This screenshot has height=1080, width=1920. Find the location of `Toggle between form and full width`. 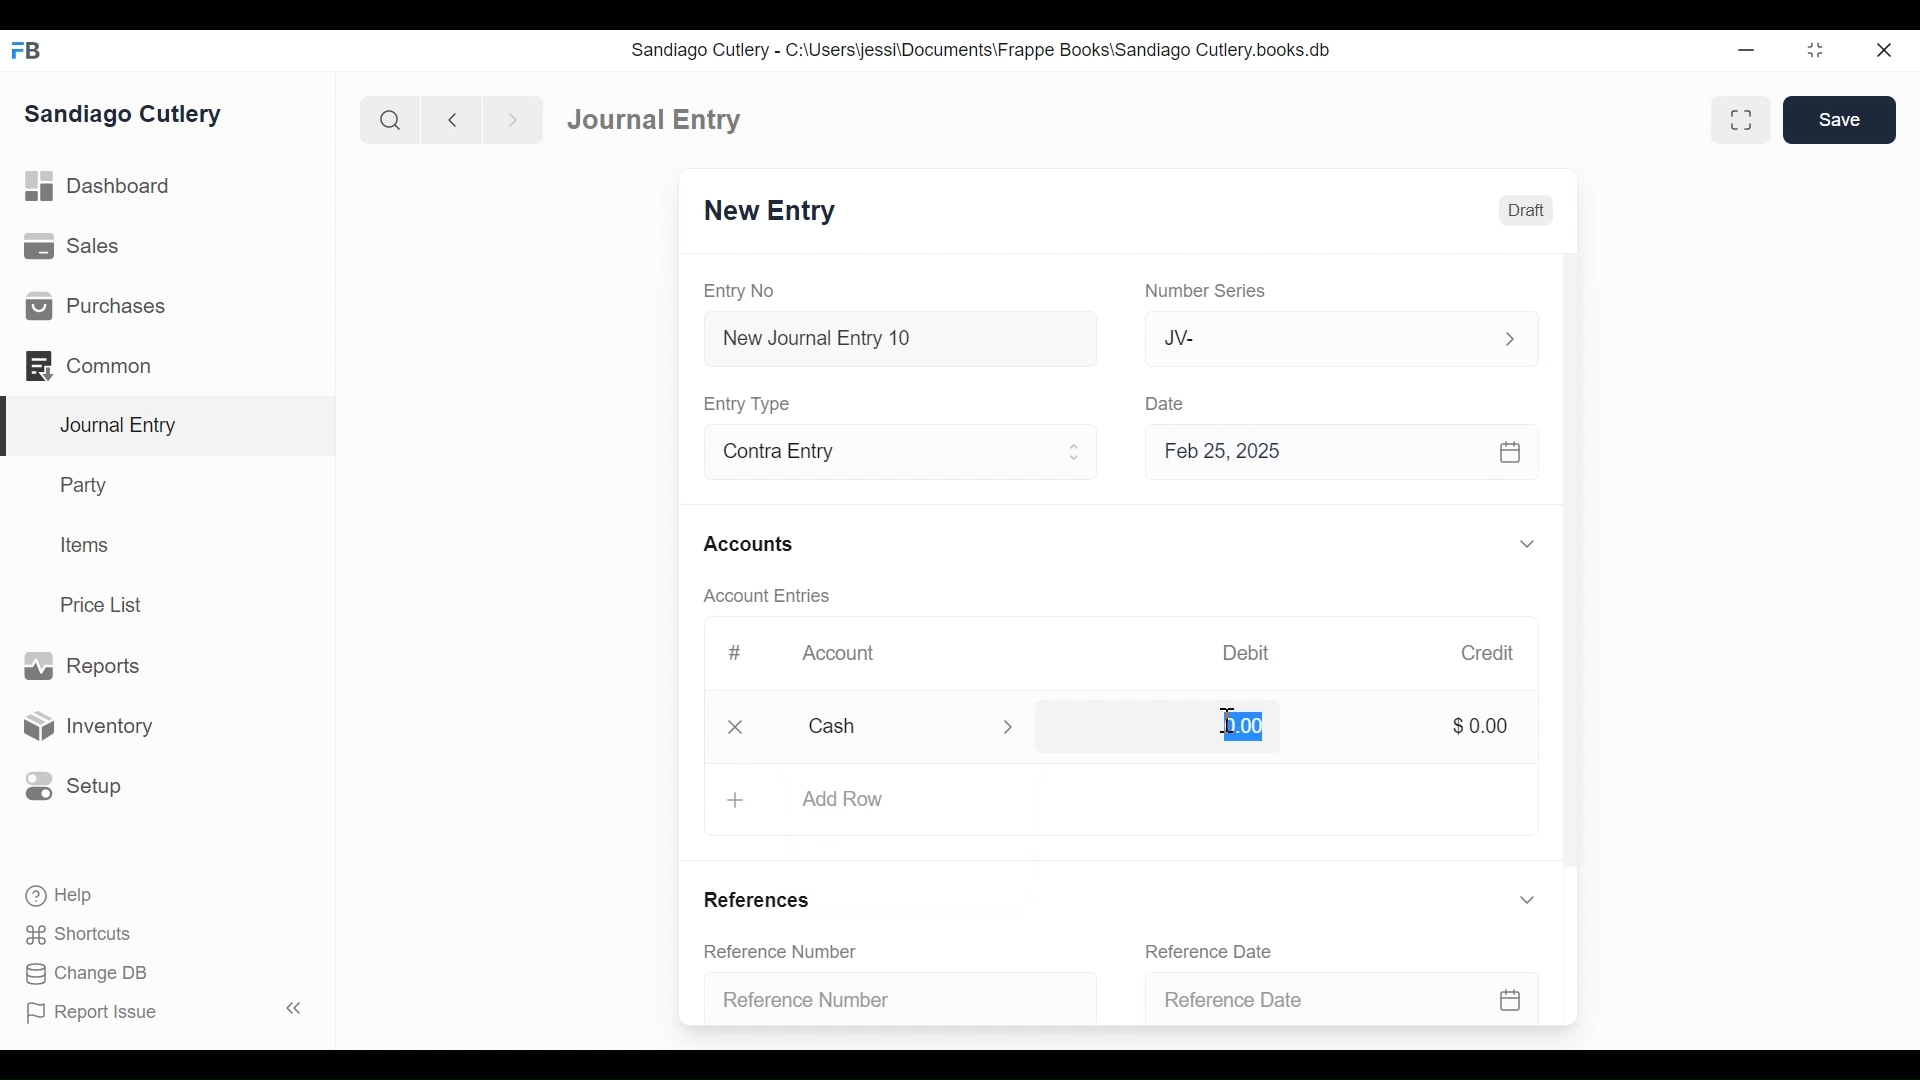

Toggle between form and full width is located at coordinates (1738, 118).